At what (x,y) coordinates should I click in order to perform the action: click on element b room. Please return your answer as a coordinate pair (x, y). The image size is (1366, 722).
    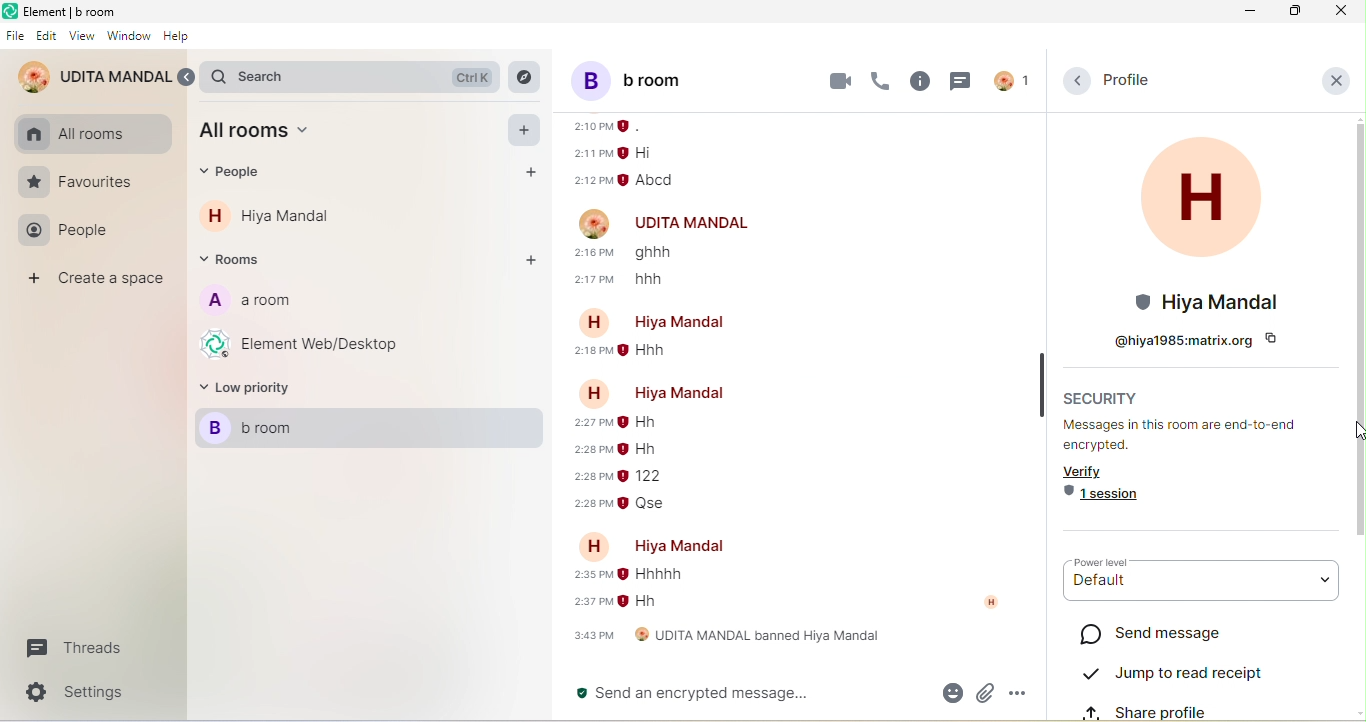
    Looking at the image, I should click on (76, 11).